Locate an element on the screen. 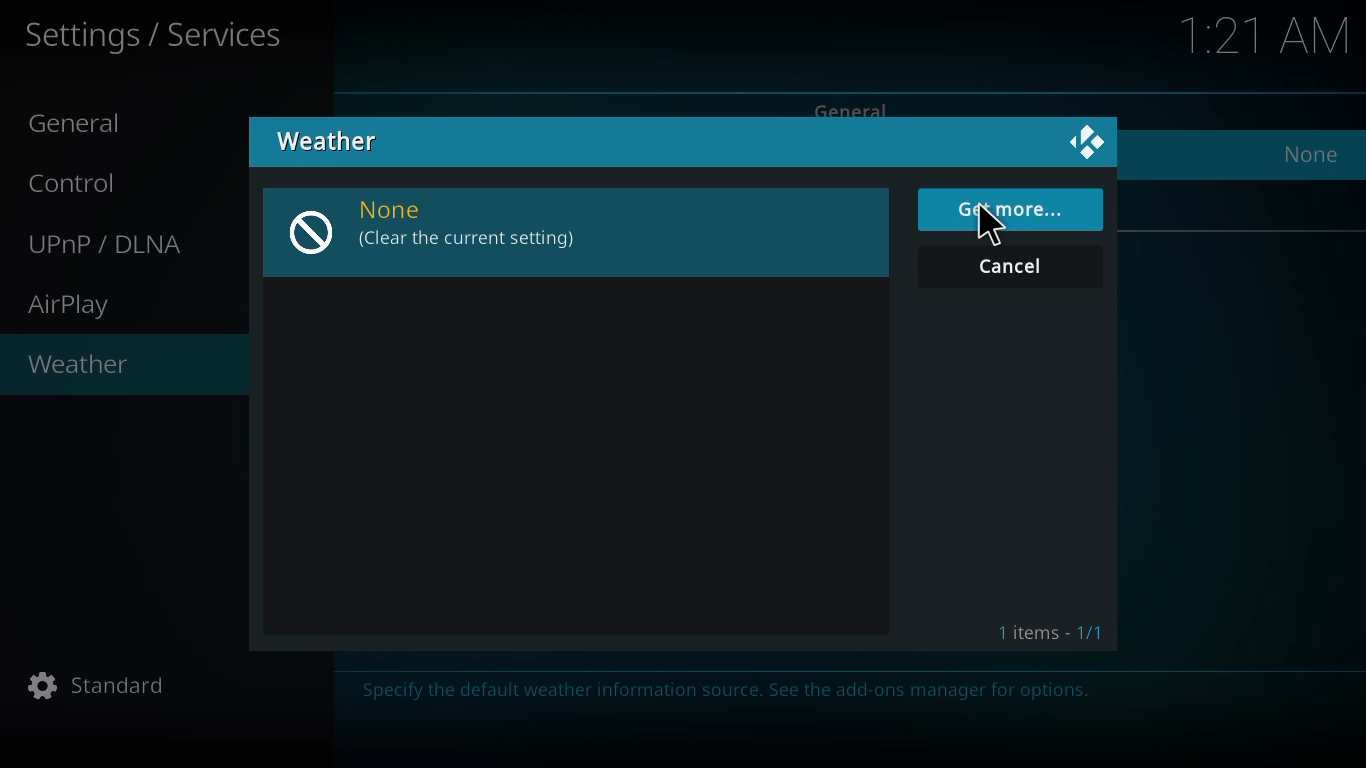  upnp/dlna is located at coordinates (110, 244).